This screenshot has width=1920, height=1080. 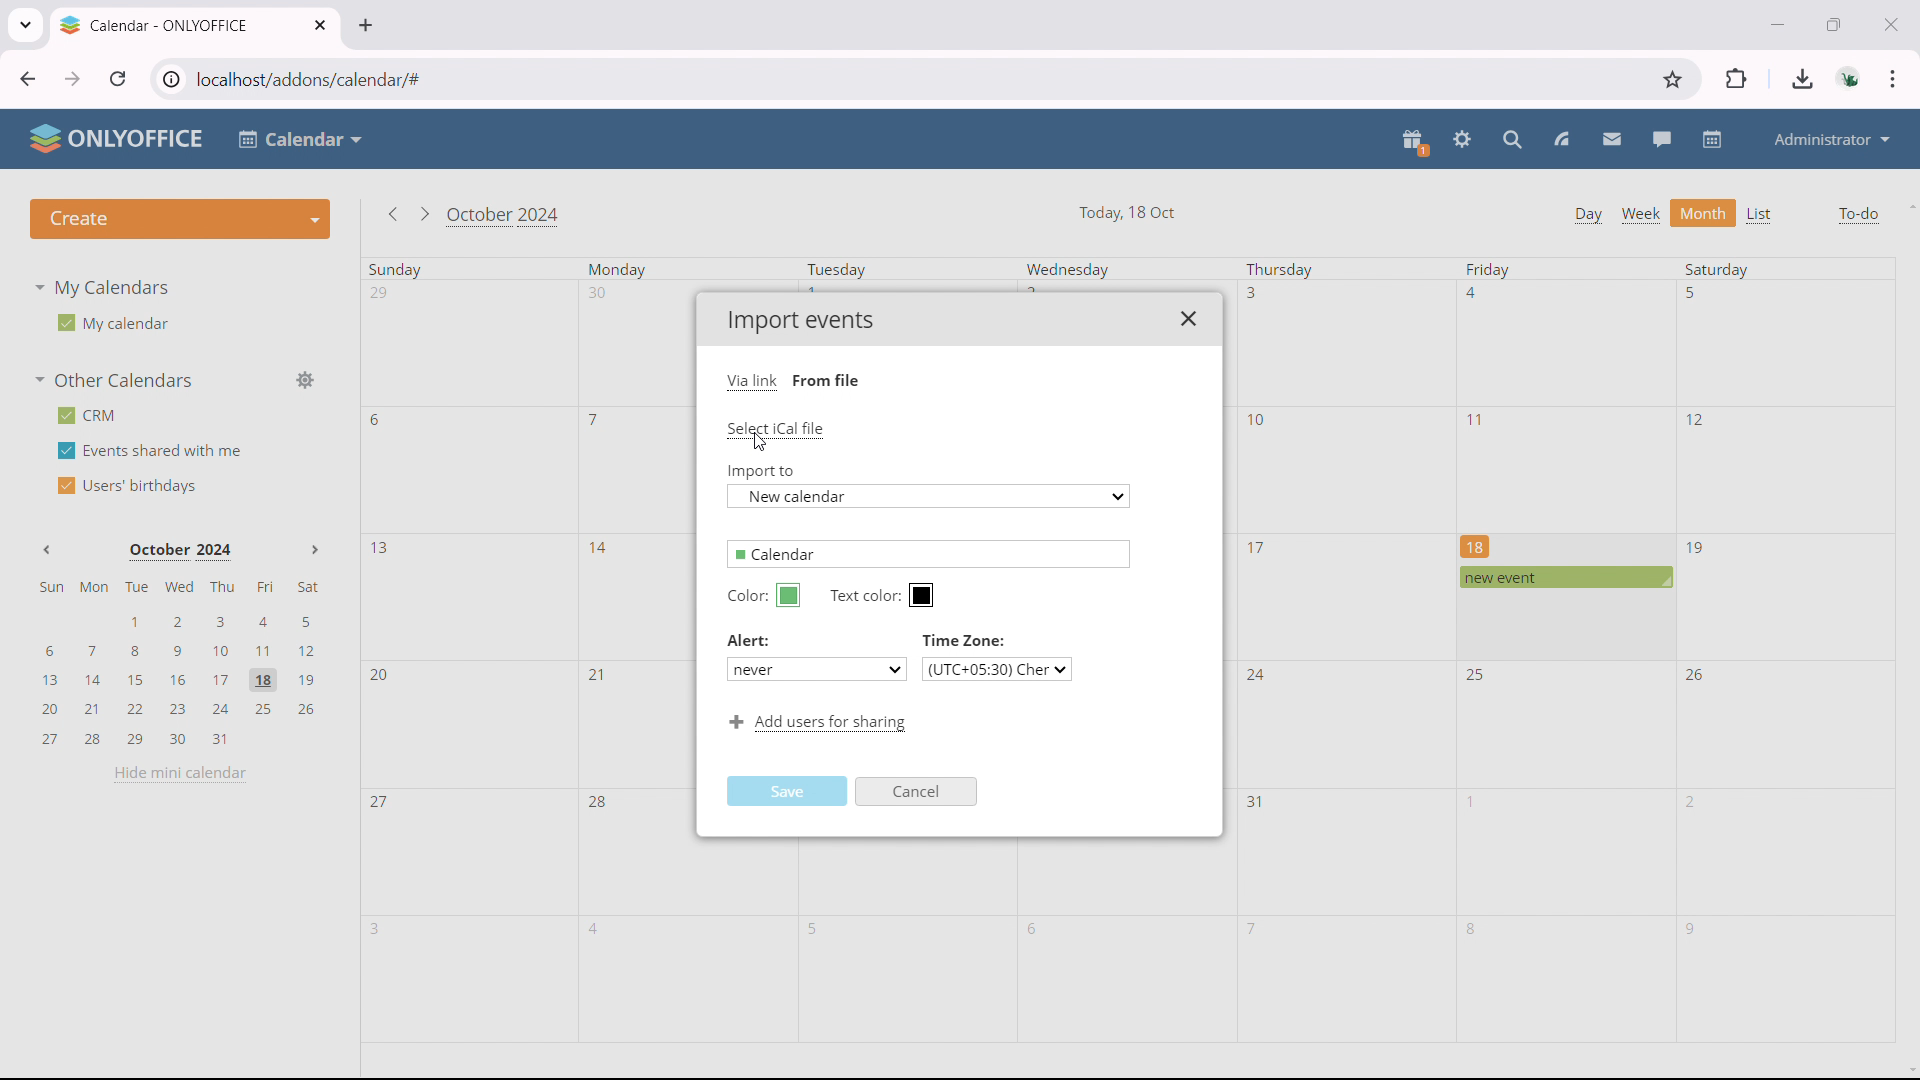 What do you see at coordinates (1252, 292) in the screenshot?
I see `3` at bounding box center [1252, 292].